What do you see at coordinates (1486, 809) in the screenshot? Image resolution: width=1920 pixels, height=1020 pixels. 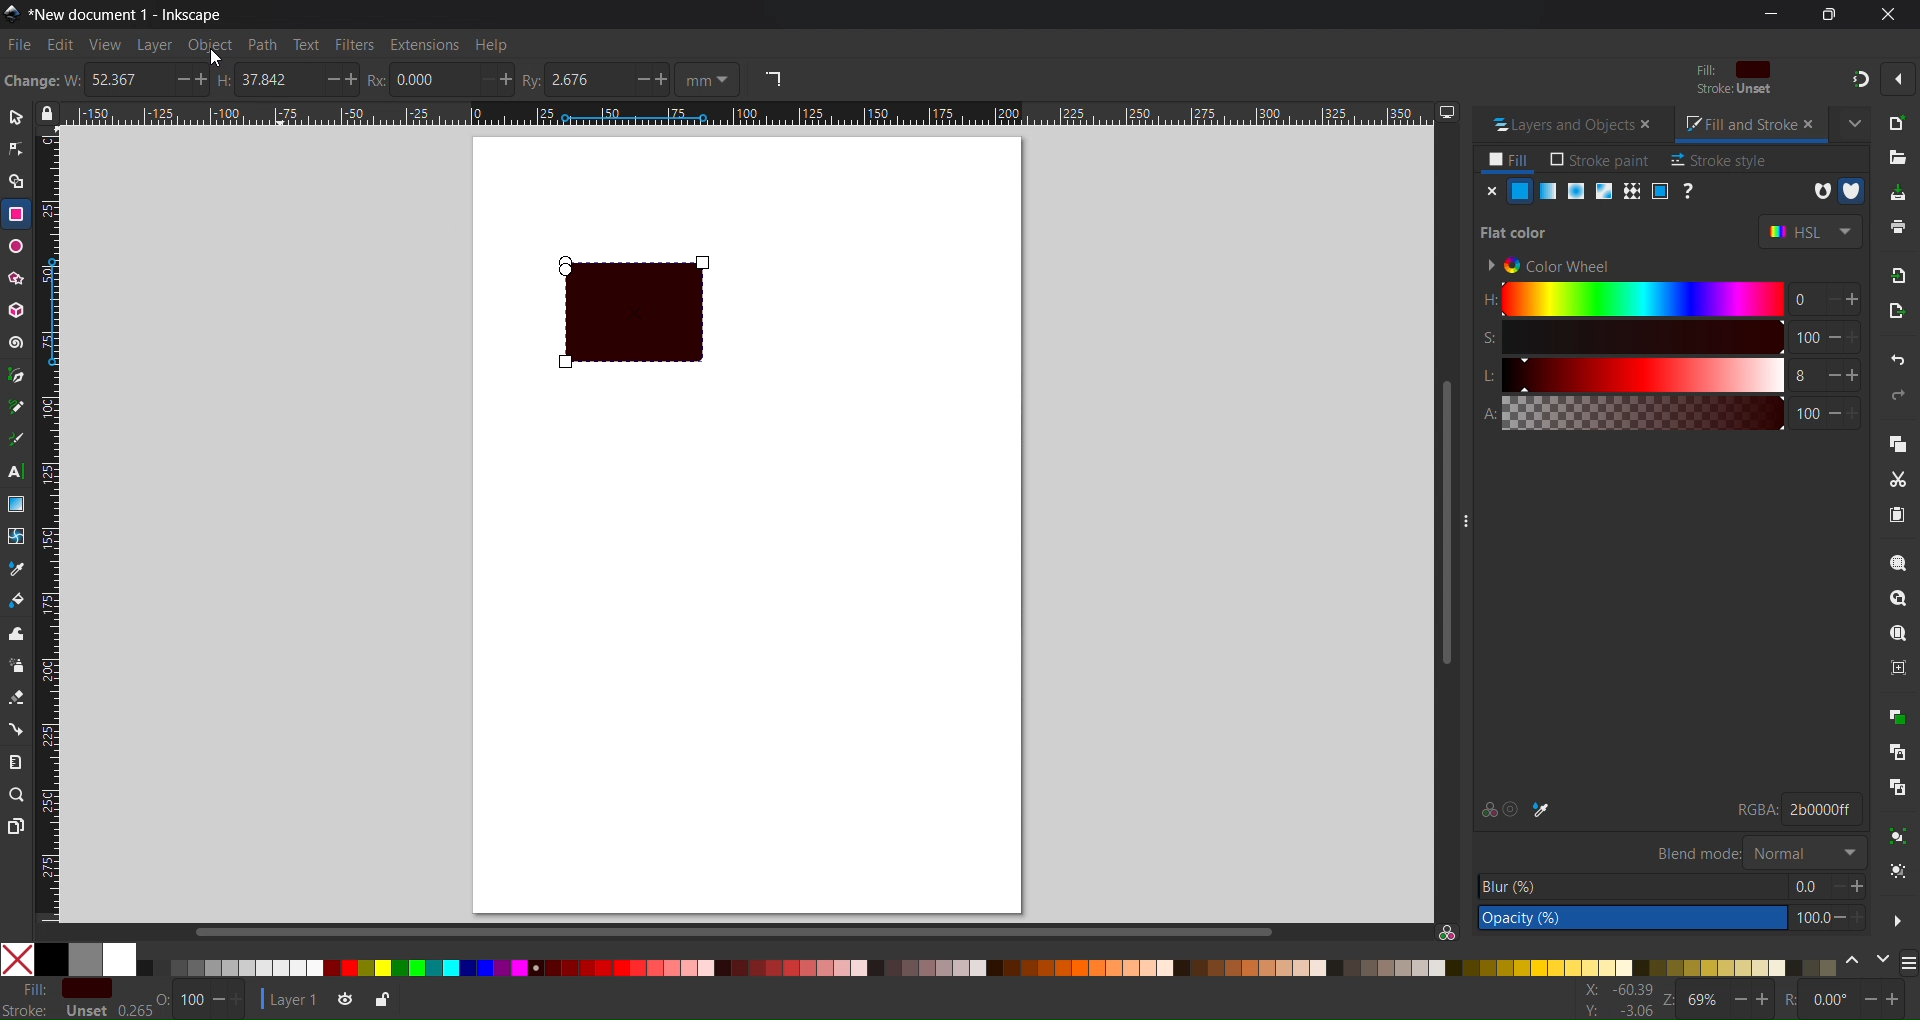 I see `Color managed` at bounding box center [1486, 809].